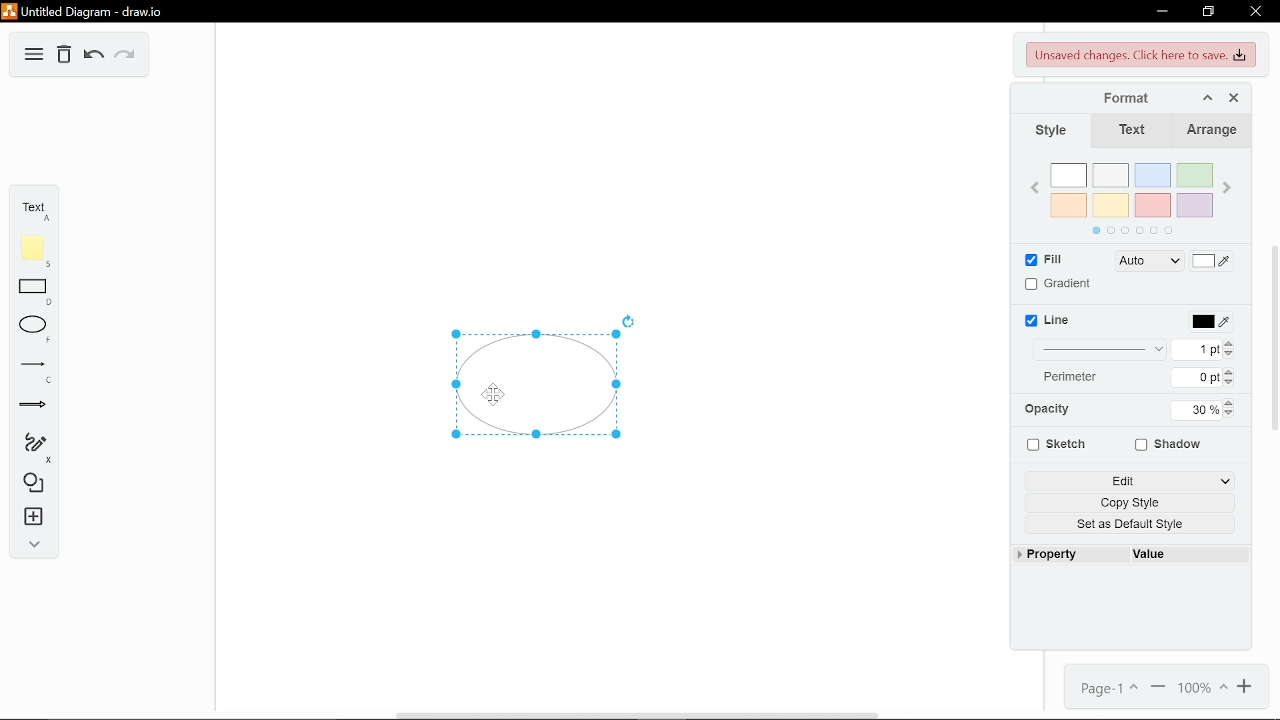 The image size is (1280, 720). What do you see at coordinates (1060, 284) in the screenshot?
I see `Gradient` at bounding box center [1060, 284].